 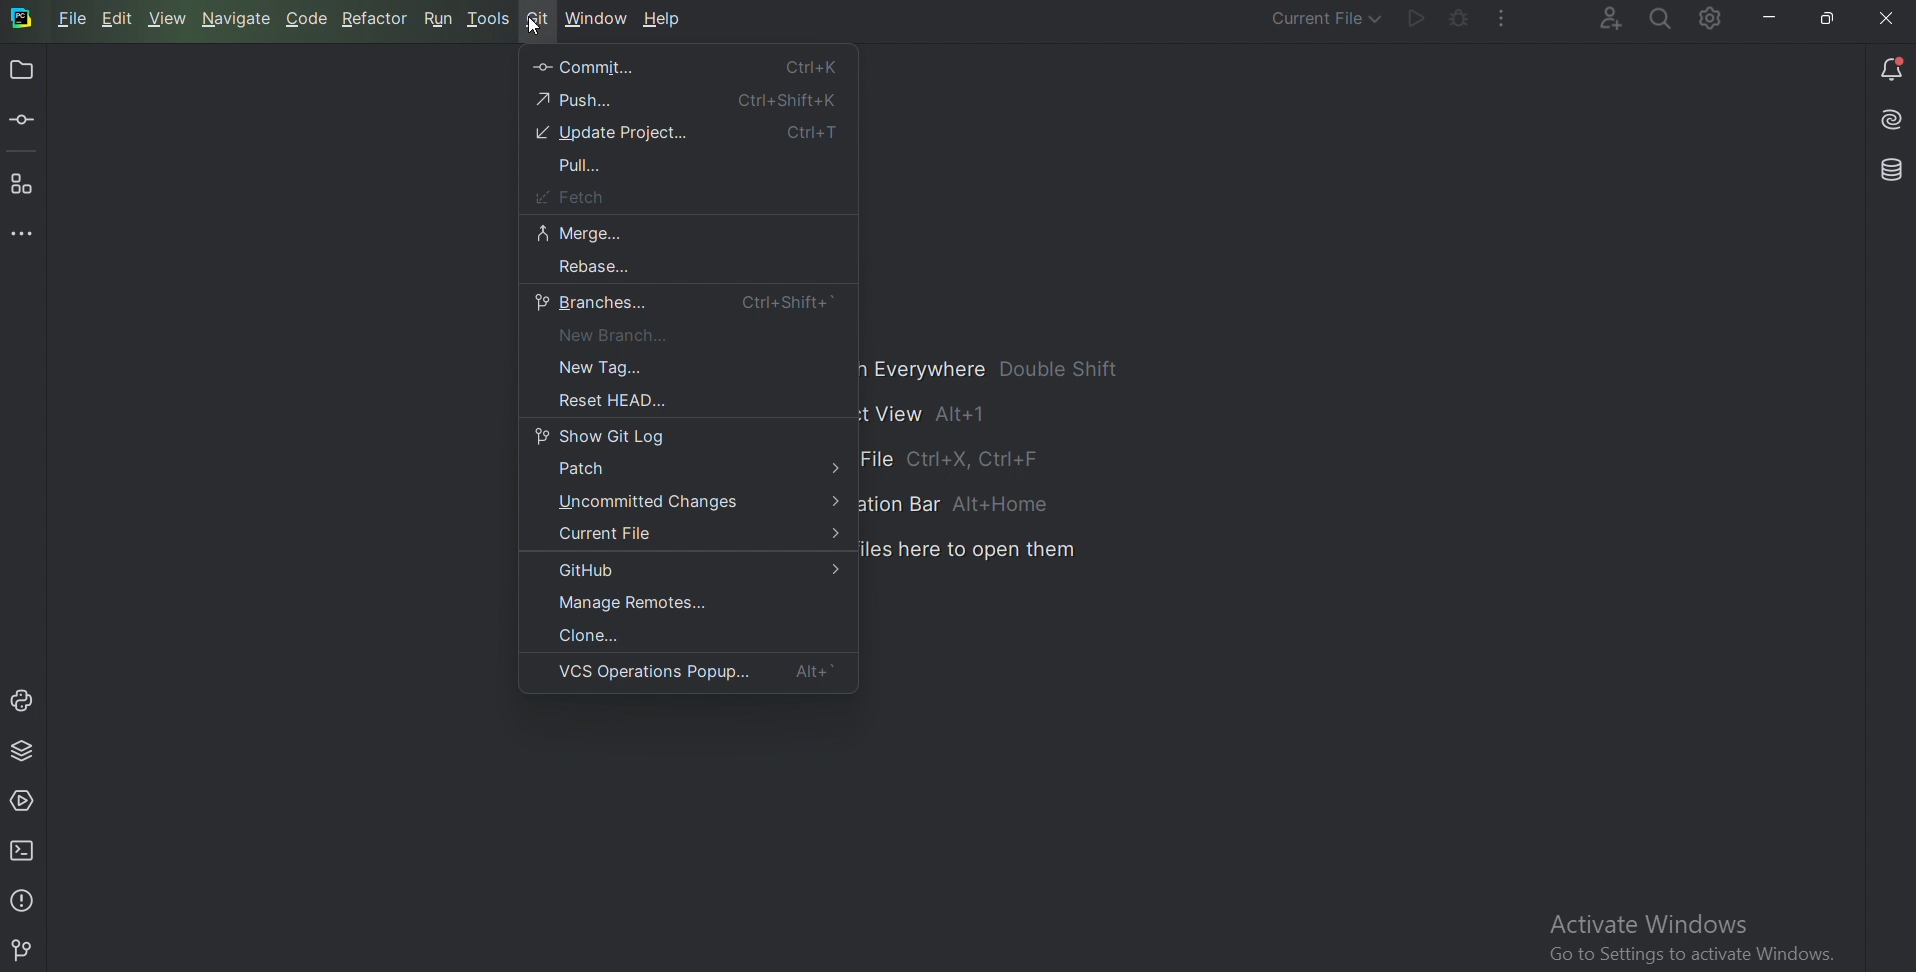 I want to click on Run, so click(x=438, y=18).